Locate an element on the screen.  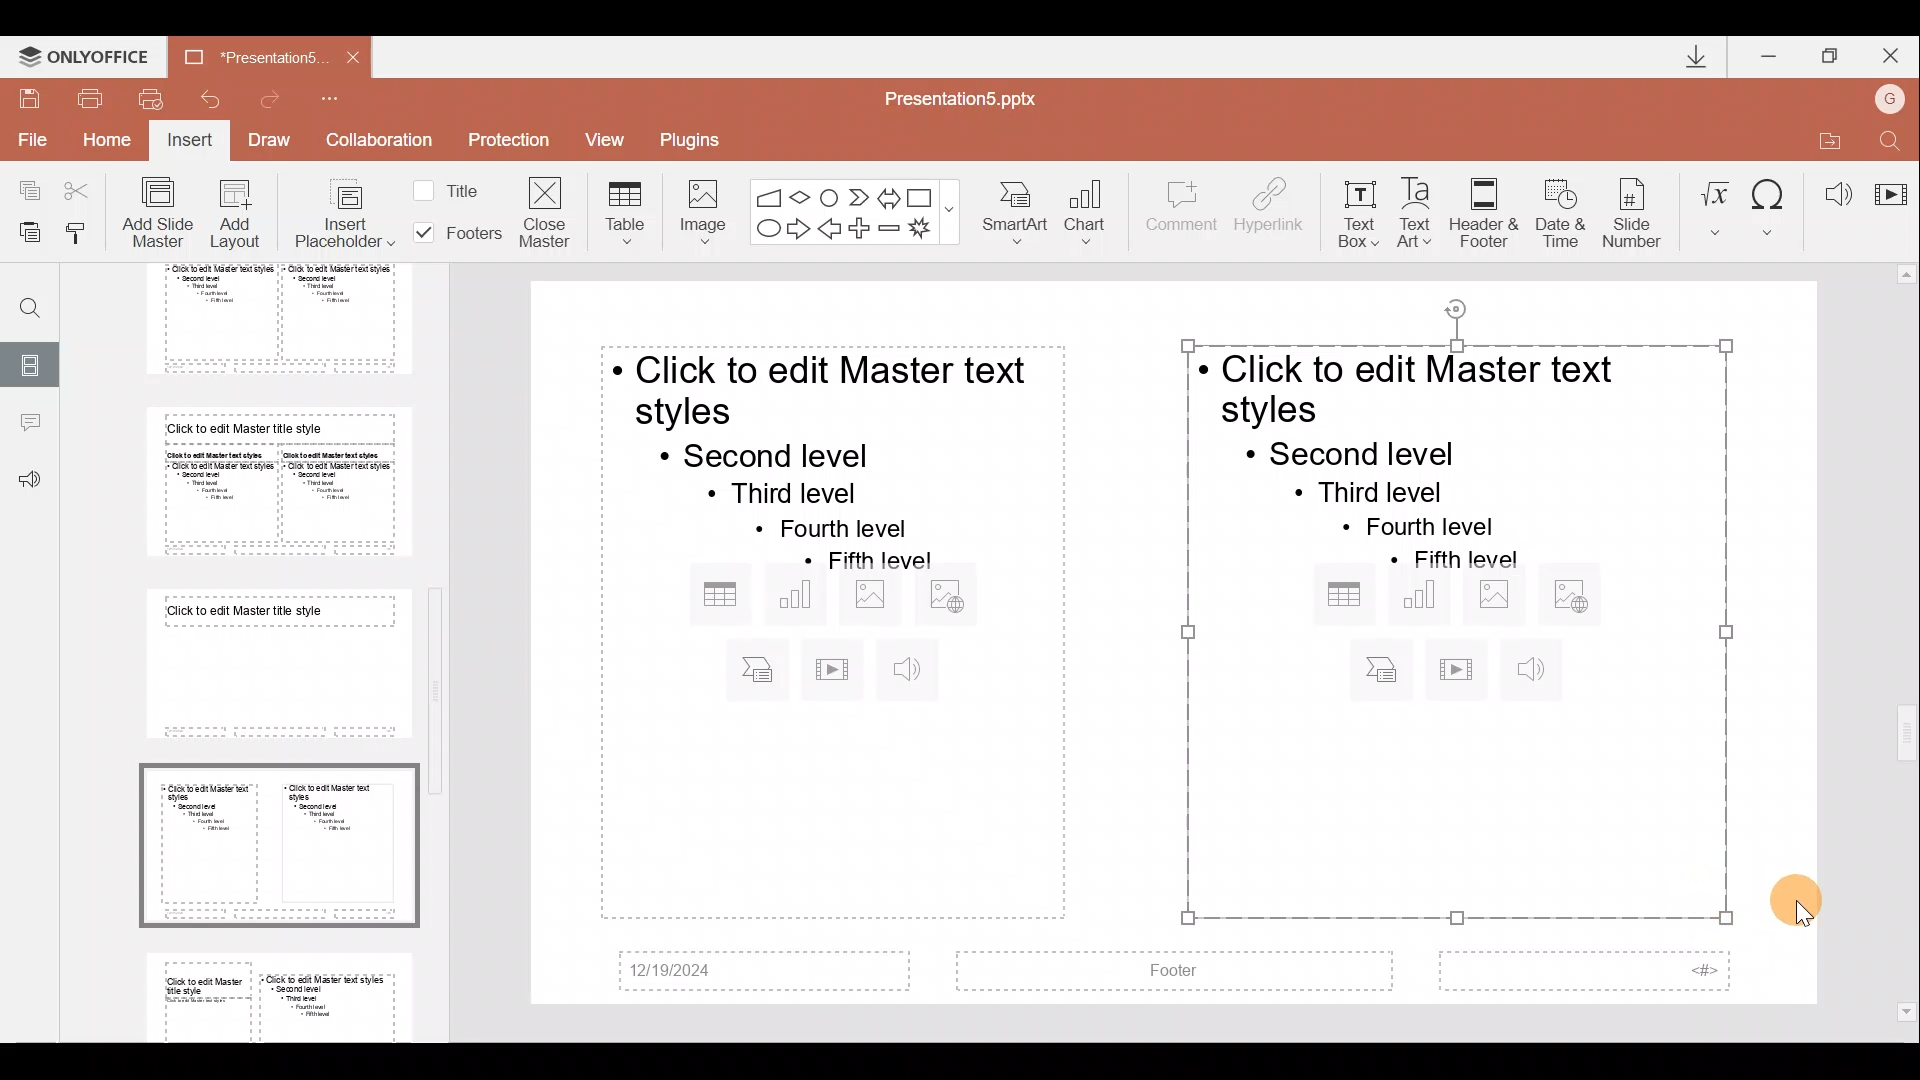
Slide 7 is located at coordinates (272, 663).